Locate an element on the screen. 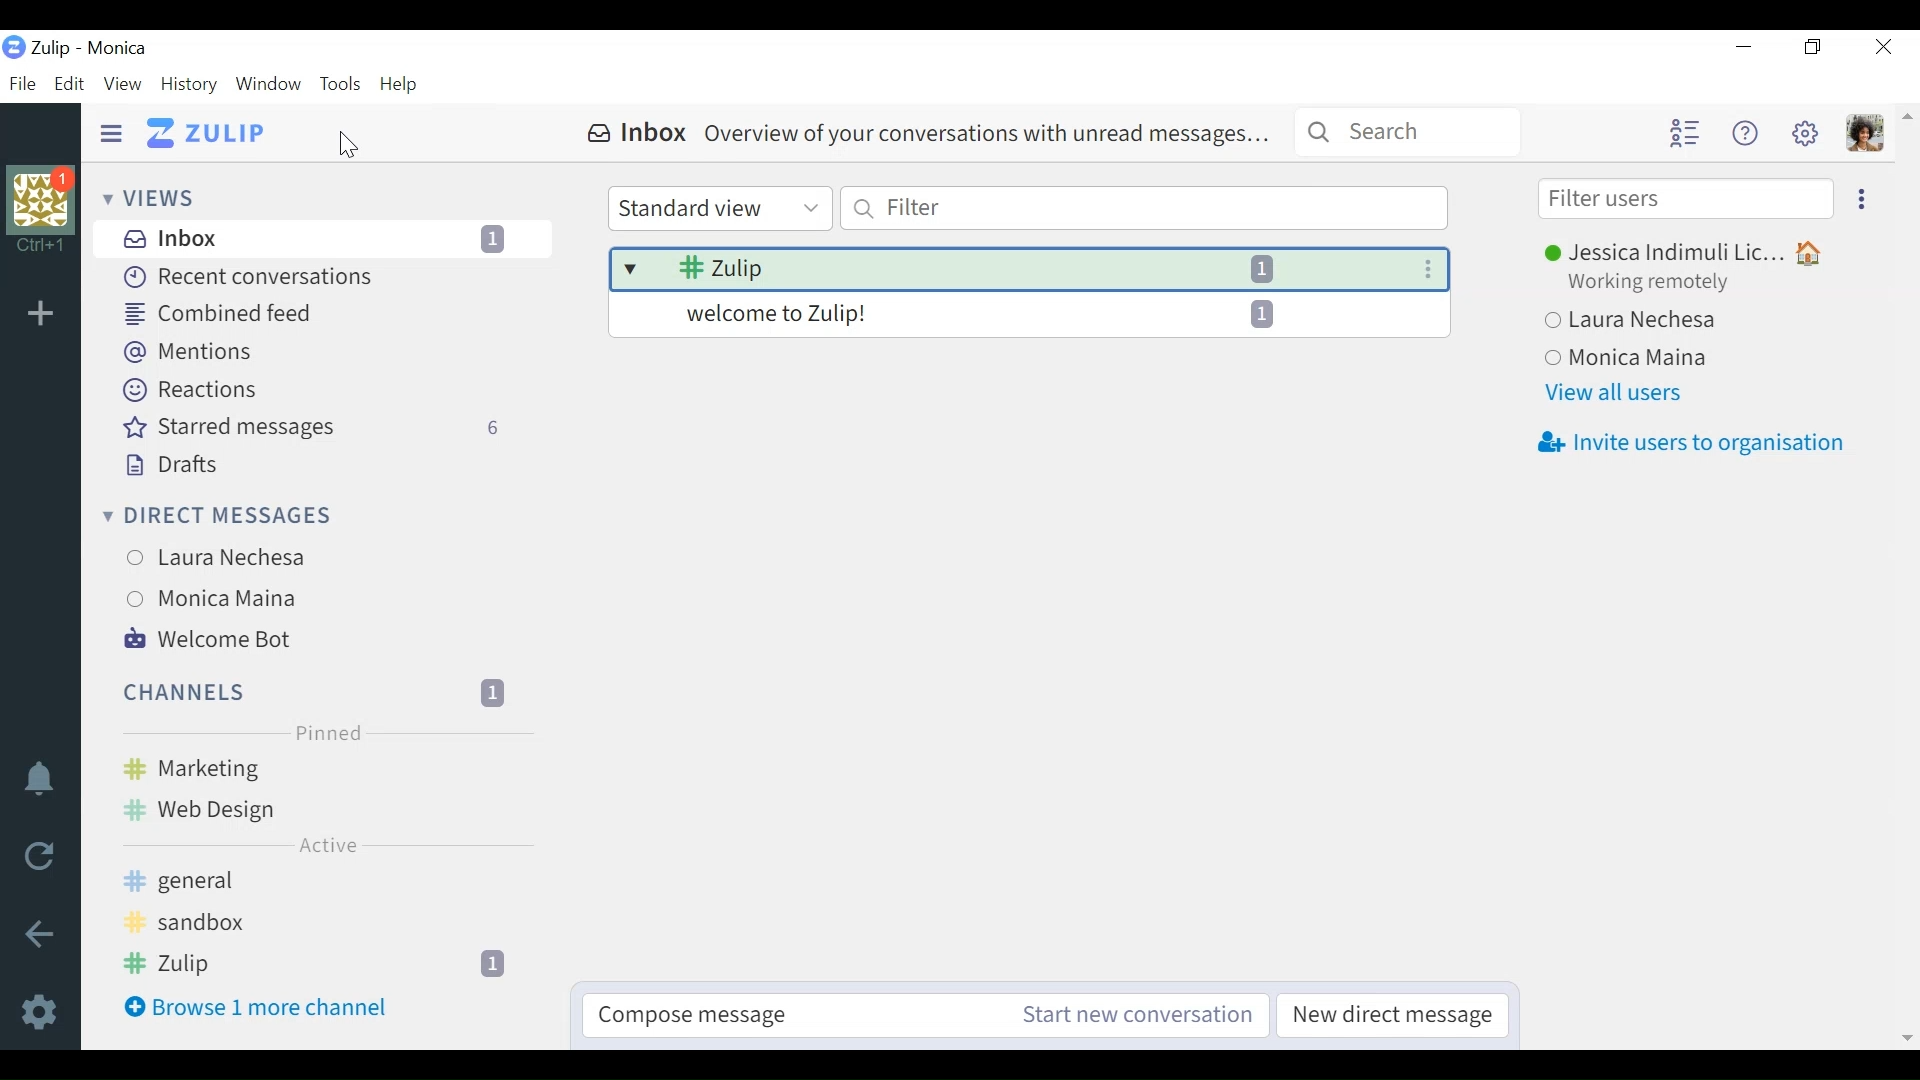 This screenshot has width=1920, height=1080. channel is located at coordinates (324, 812).